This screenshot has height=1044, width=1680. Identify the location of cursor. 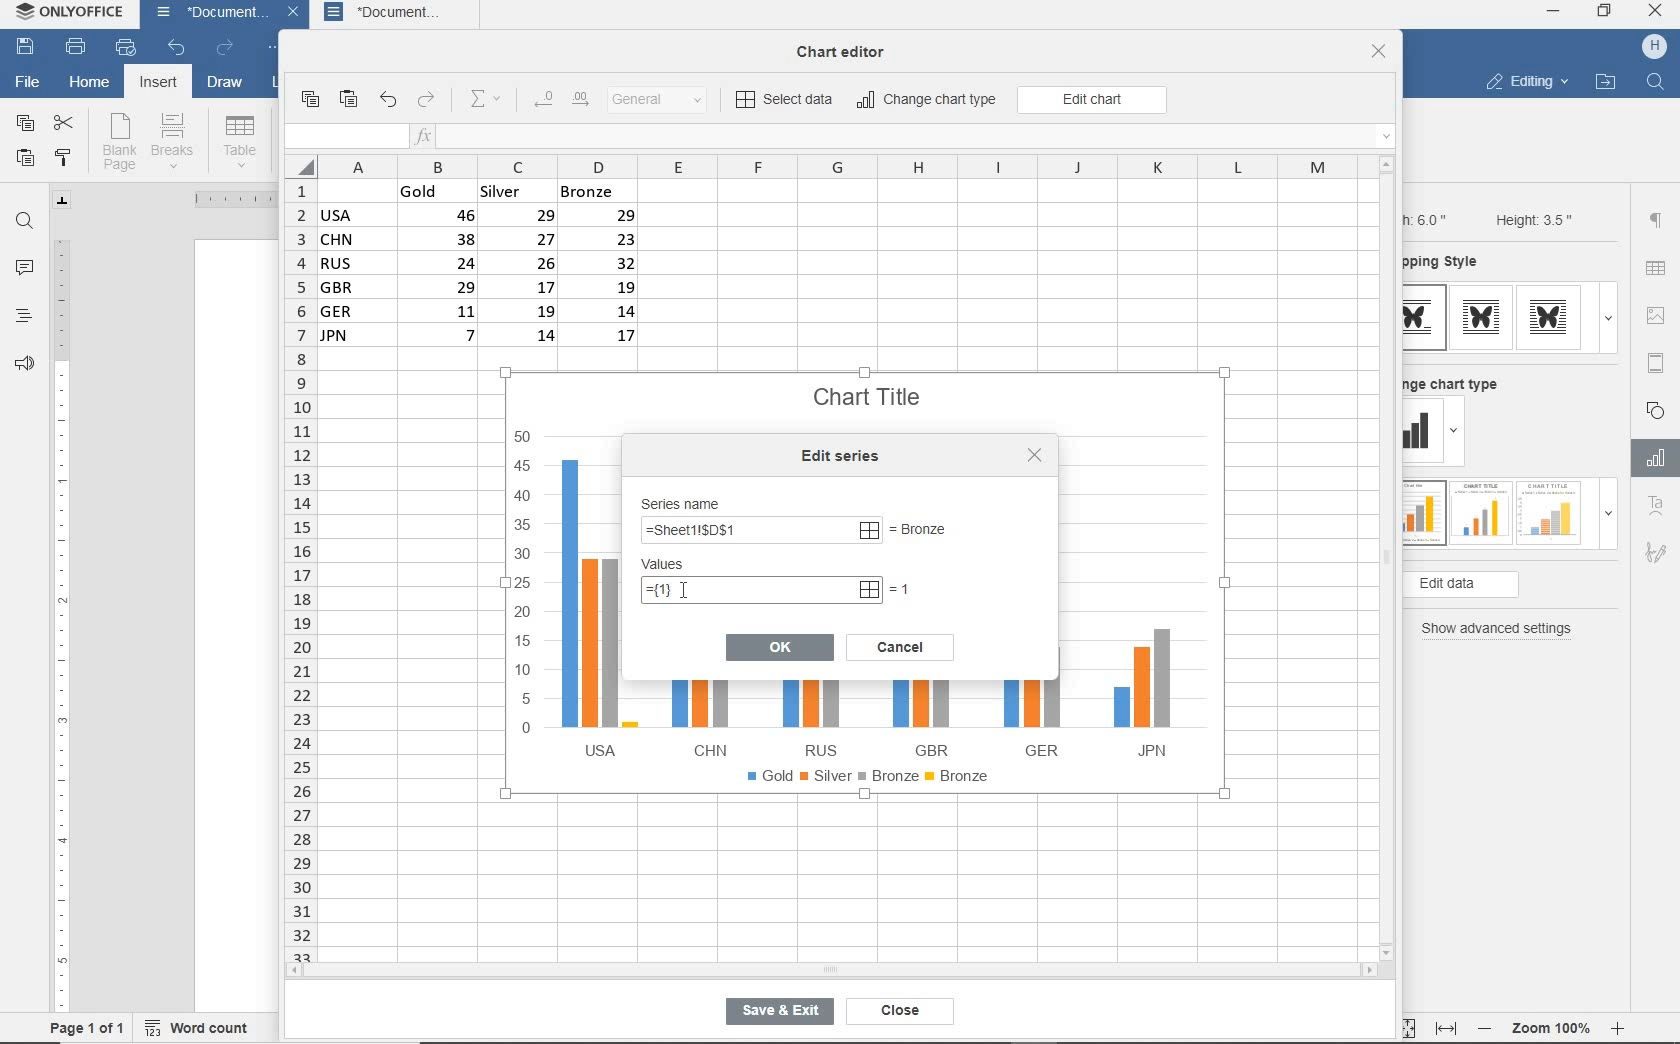
(681, 588).